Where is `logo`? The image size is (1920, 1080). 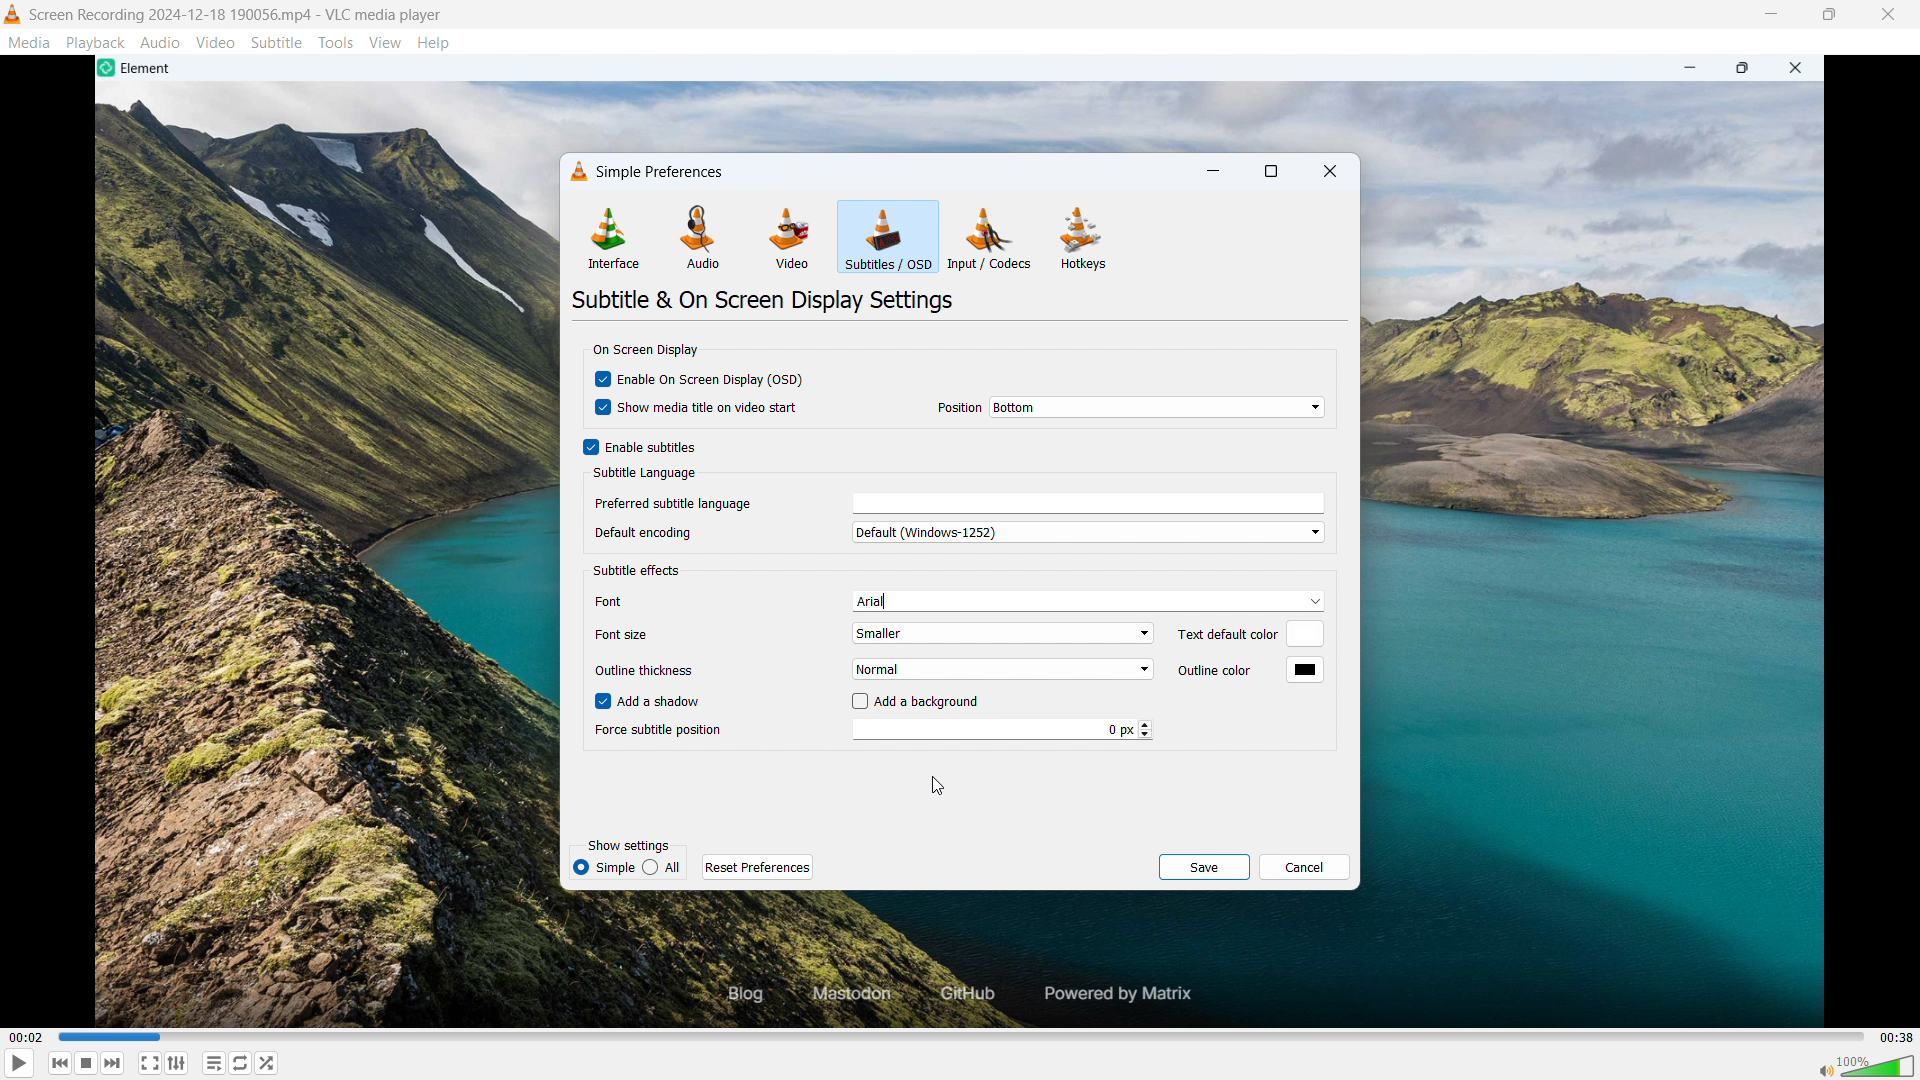
logo is located at coordinates (13, 14).